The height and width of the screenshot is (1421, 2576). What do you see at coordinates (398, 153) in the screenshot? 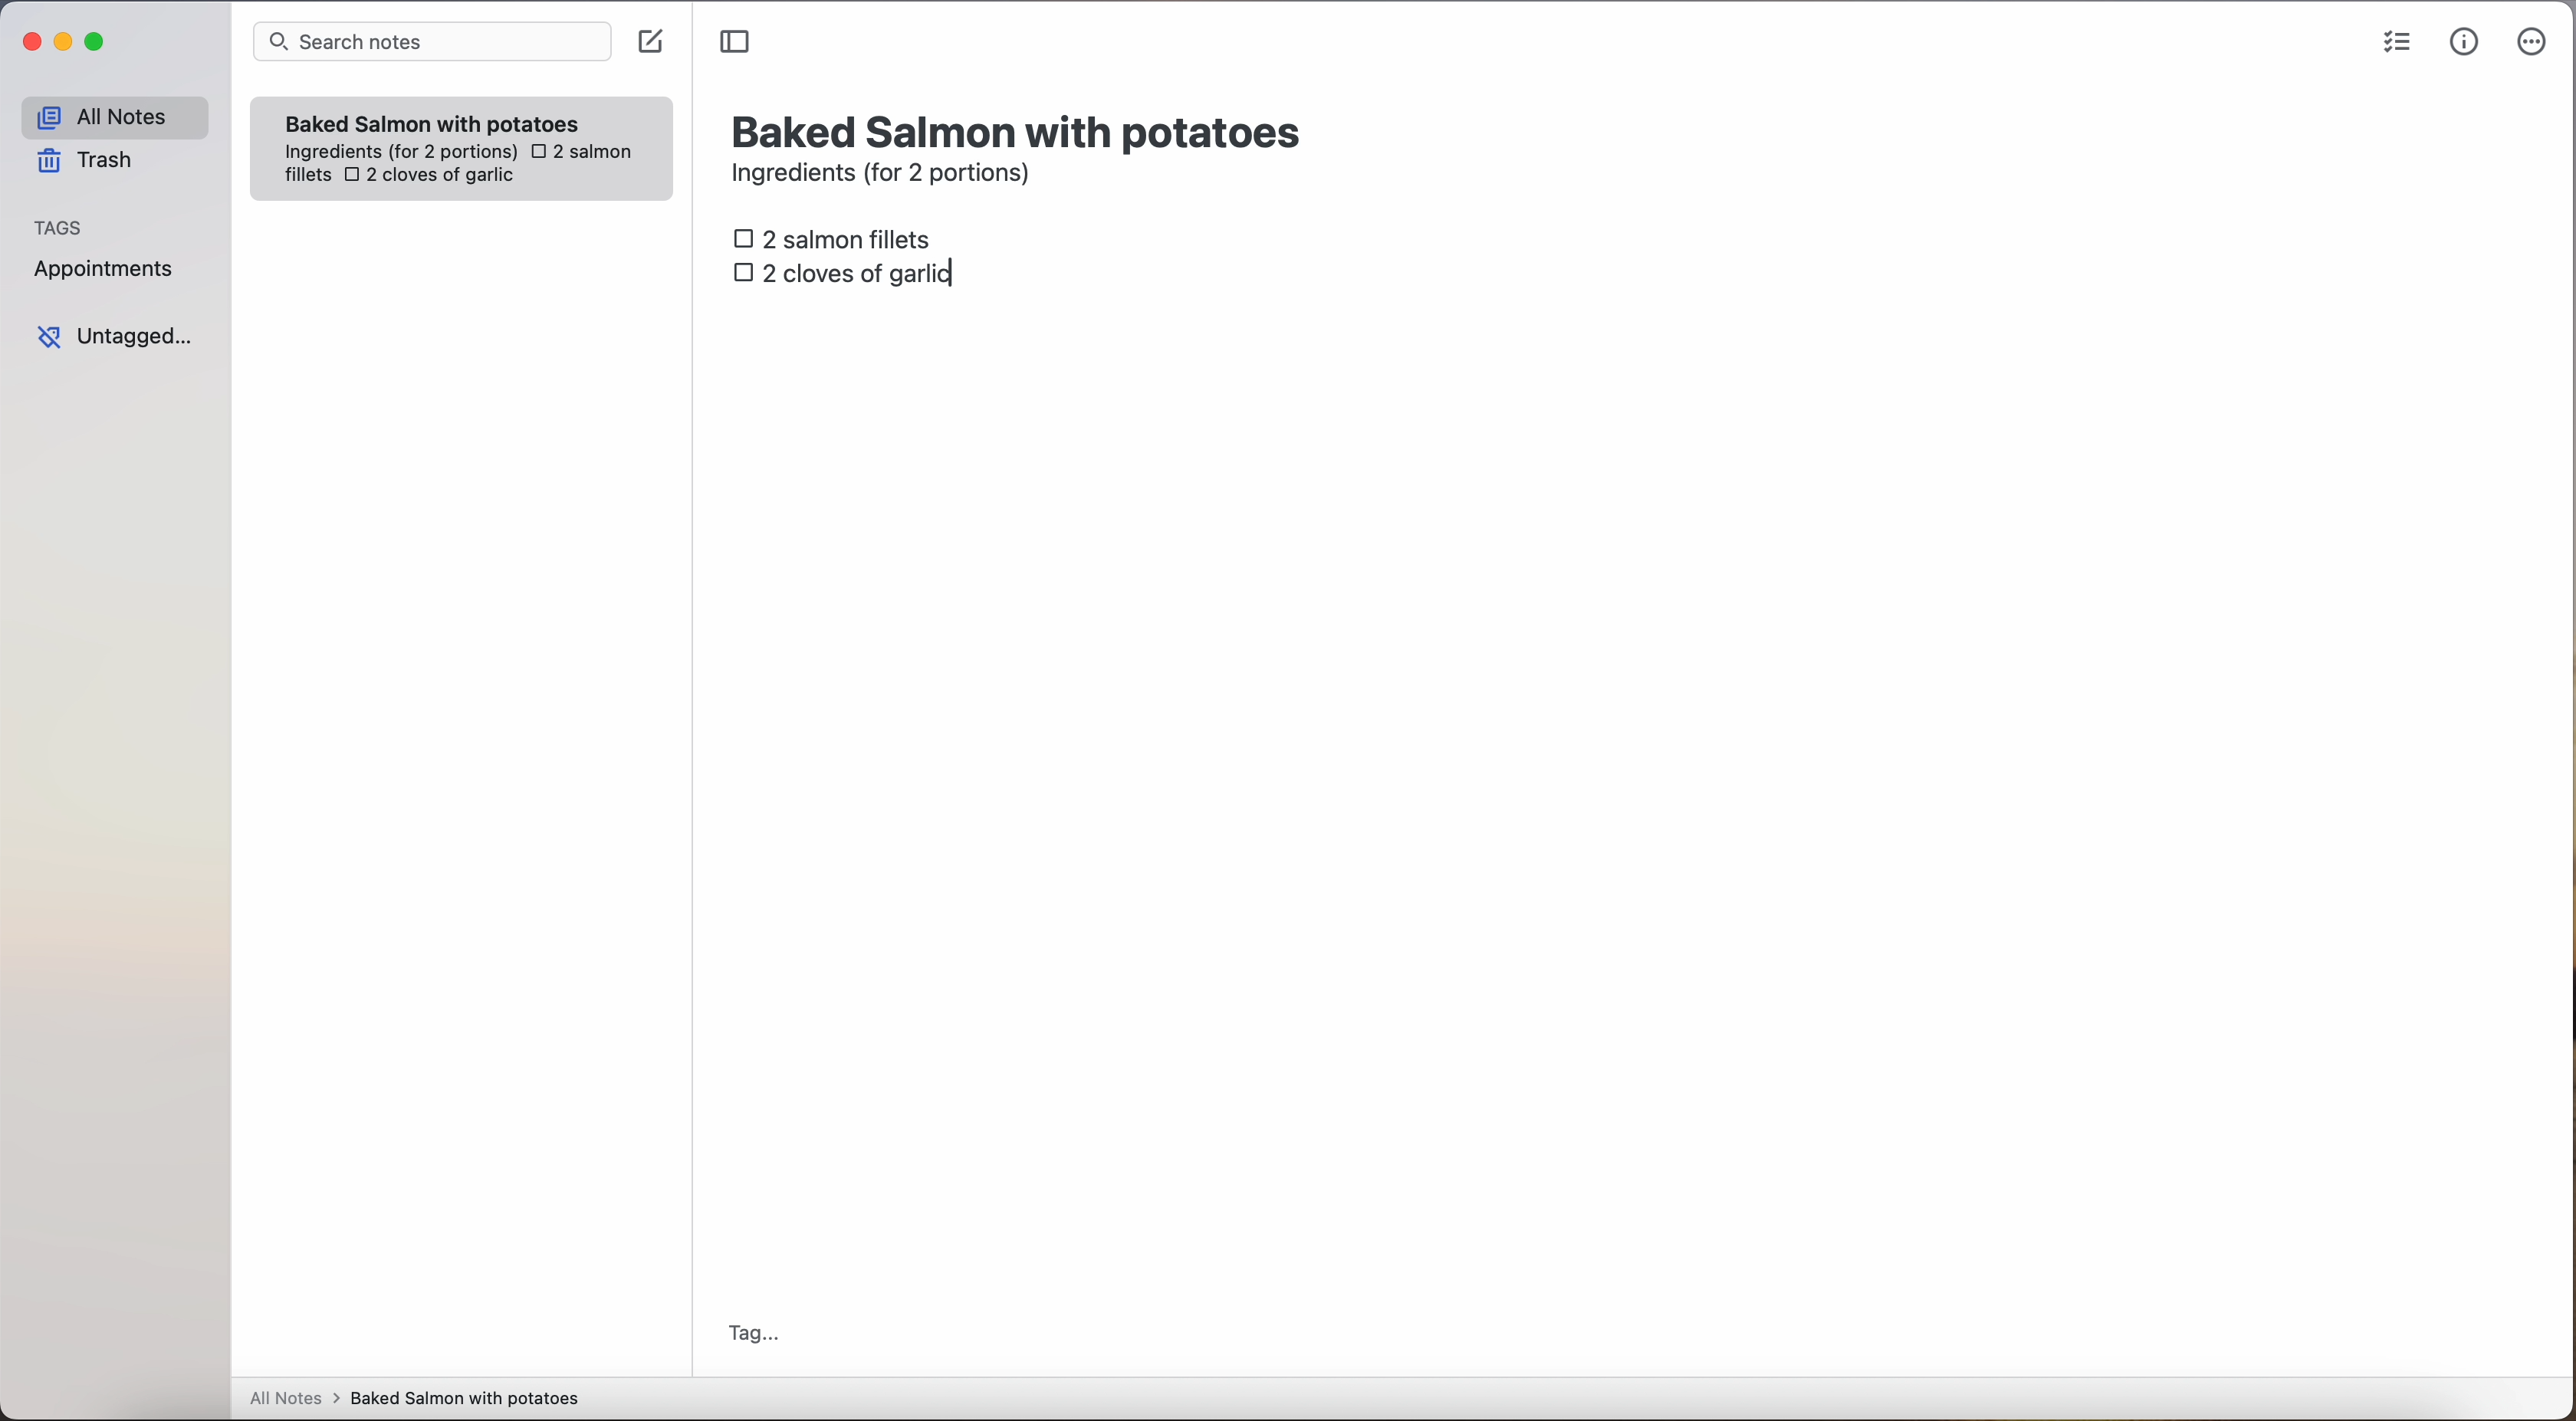
I see `ingredientes (for 2 portions)` at bounding box center [398, 153].